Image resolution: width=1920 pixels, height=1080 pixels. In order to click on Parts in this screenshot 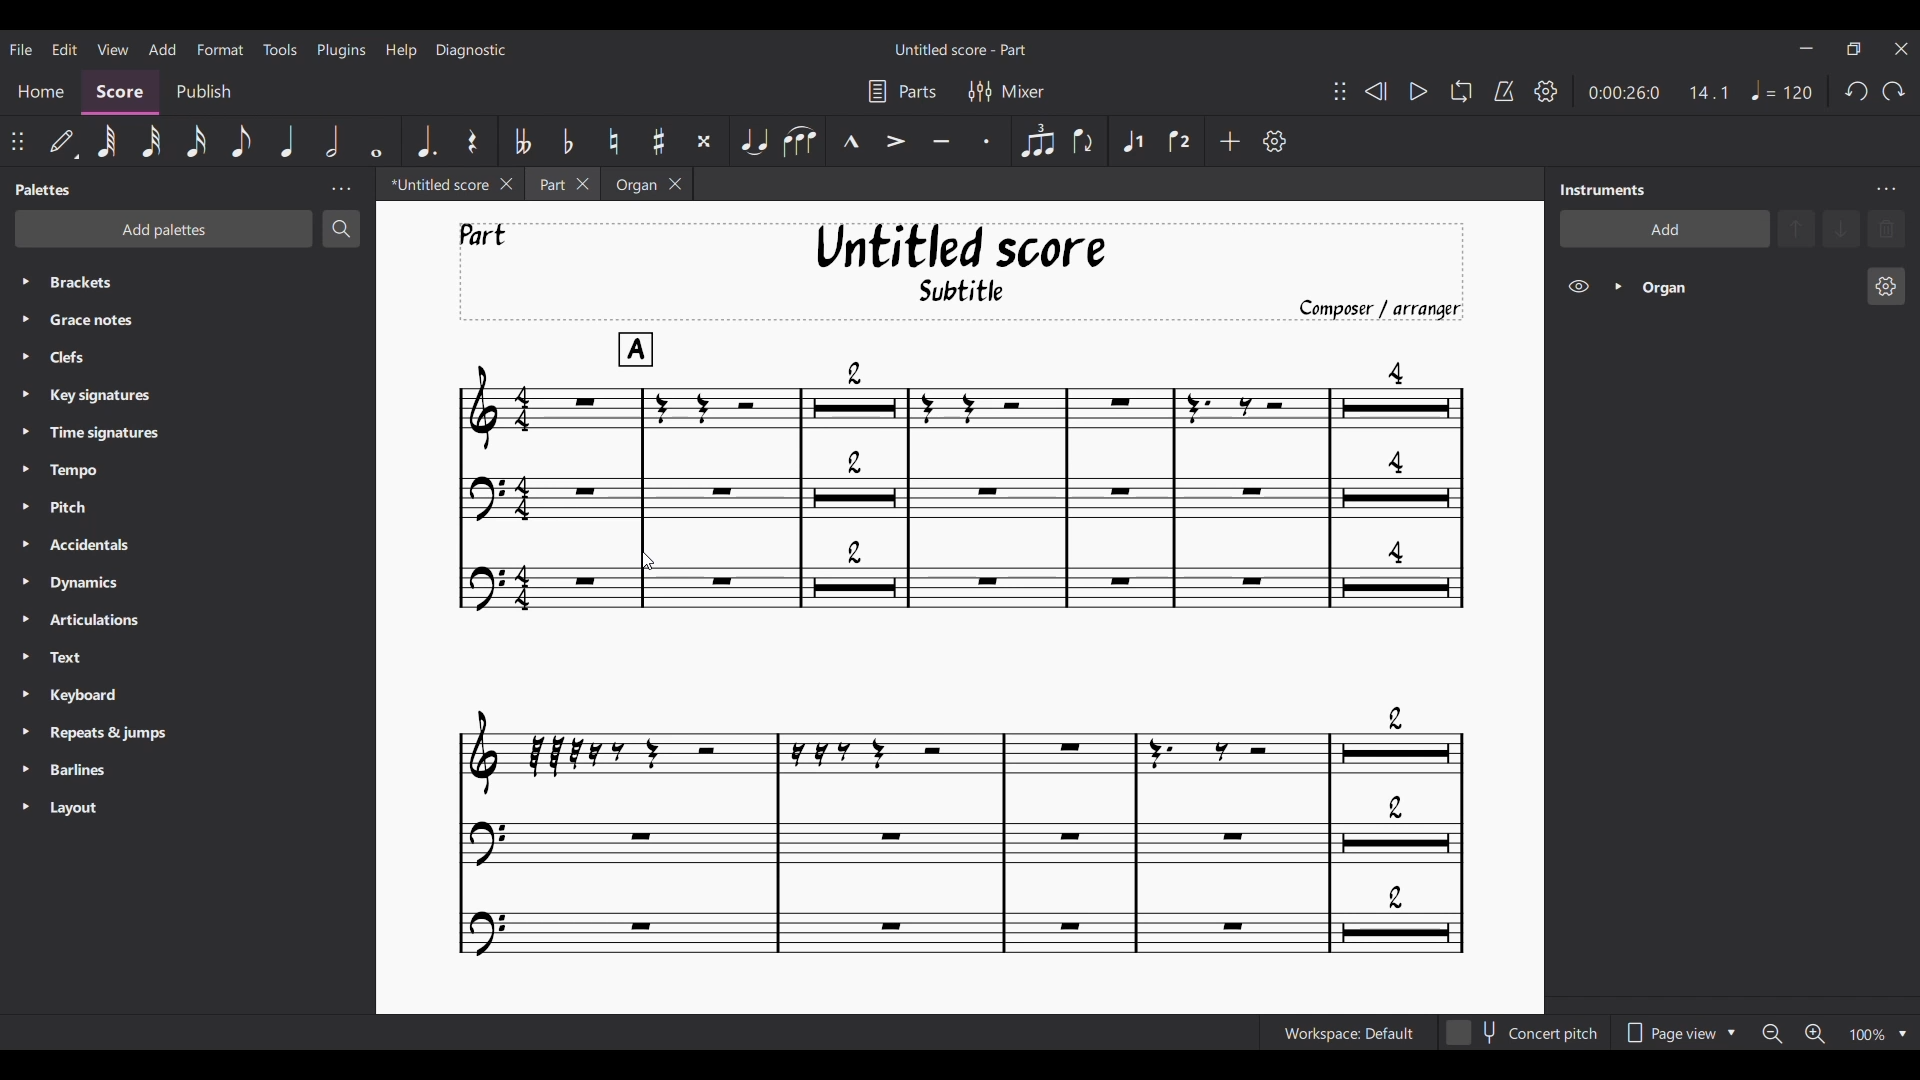, I will do `click(903, 92)`.